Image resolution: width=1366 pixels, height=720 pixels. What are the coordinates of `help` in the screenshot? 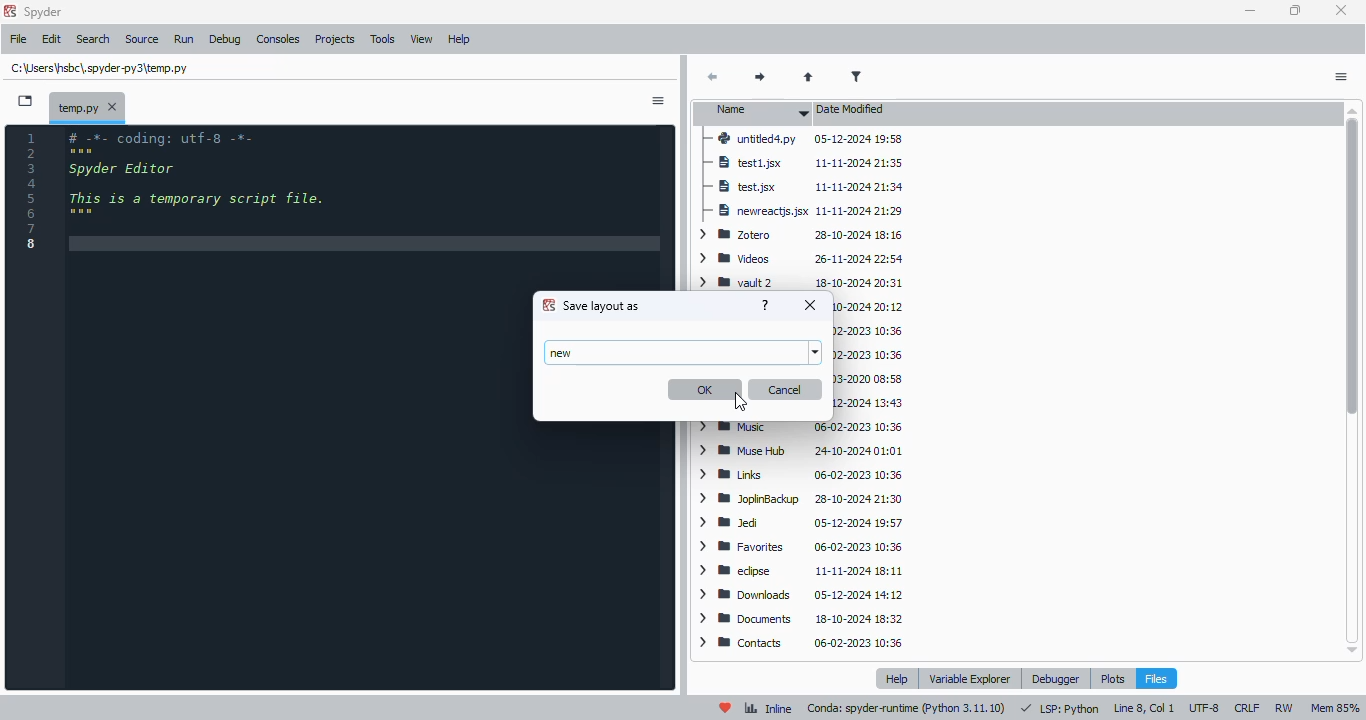 It's located at (897, 678).